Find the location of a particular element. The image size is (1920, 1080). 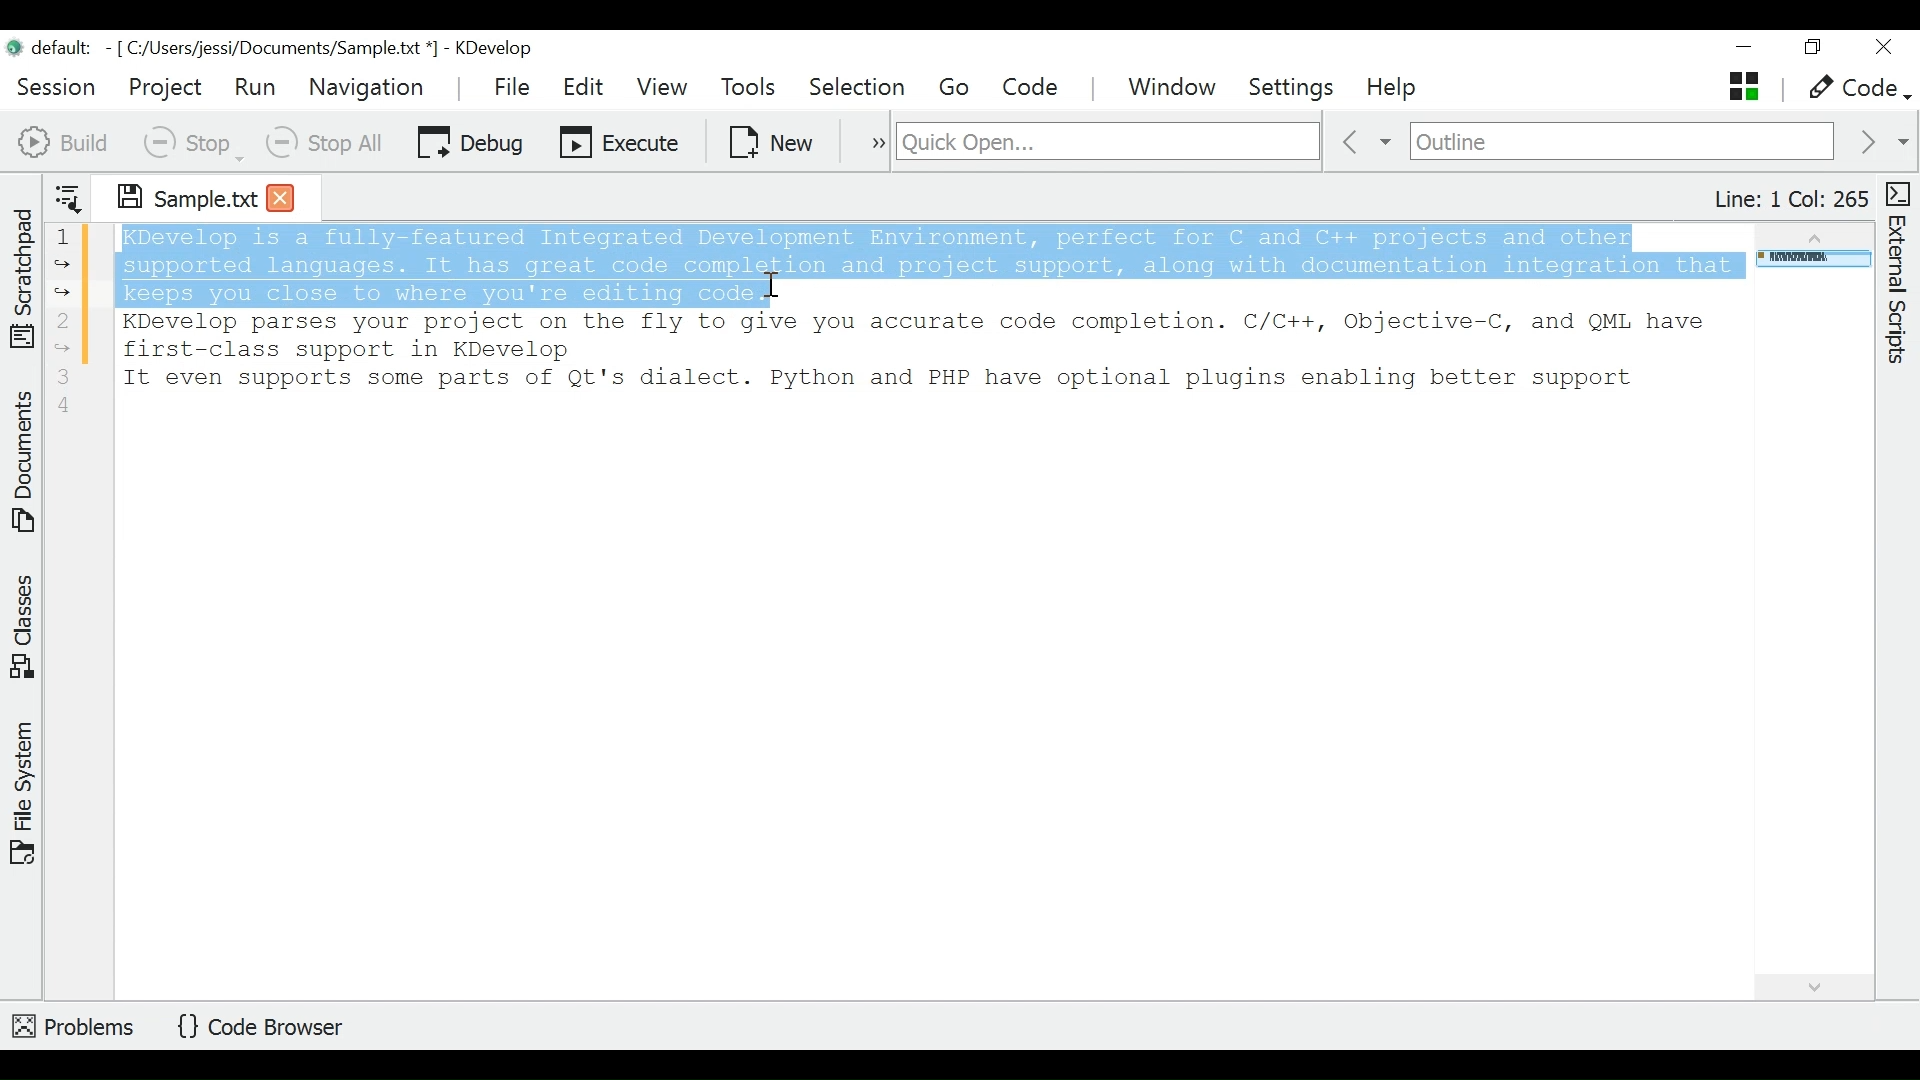

1 KDevelop is a fully-featured Integrated Development Environment, perfect for C and C++ projects and other supported languages. It has great code completion and project support, along with documentation integration that keeps you close to where you're editing code. is located at coordinates (893, 264).